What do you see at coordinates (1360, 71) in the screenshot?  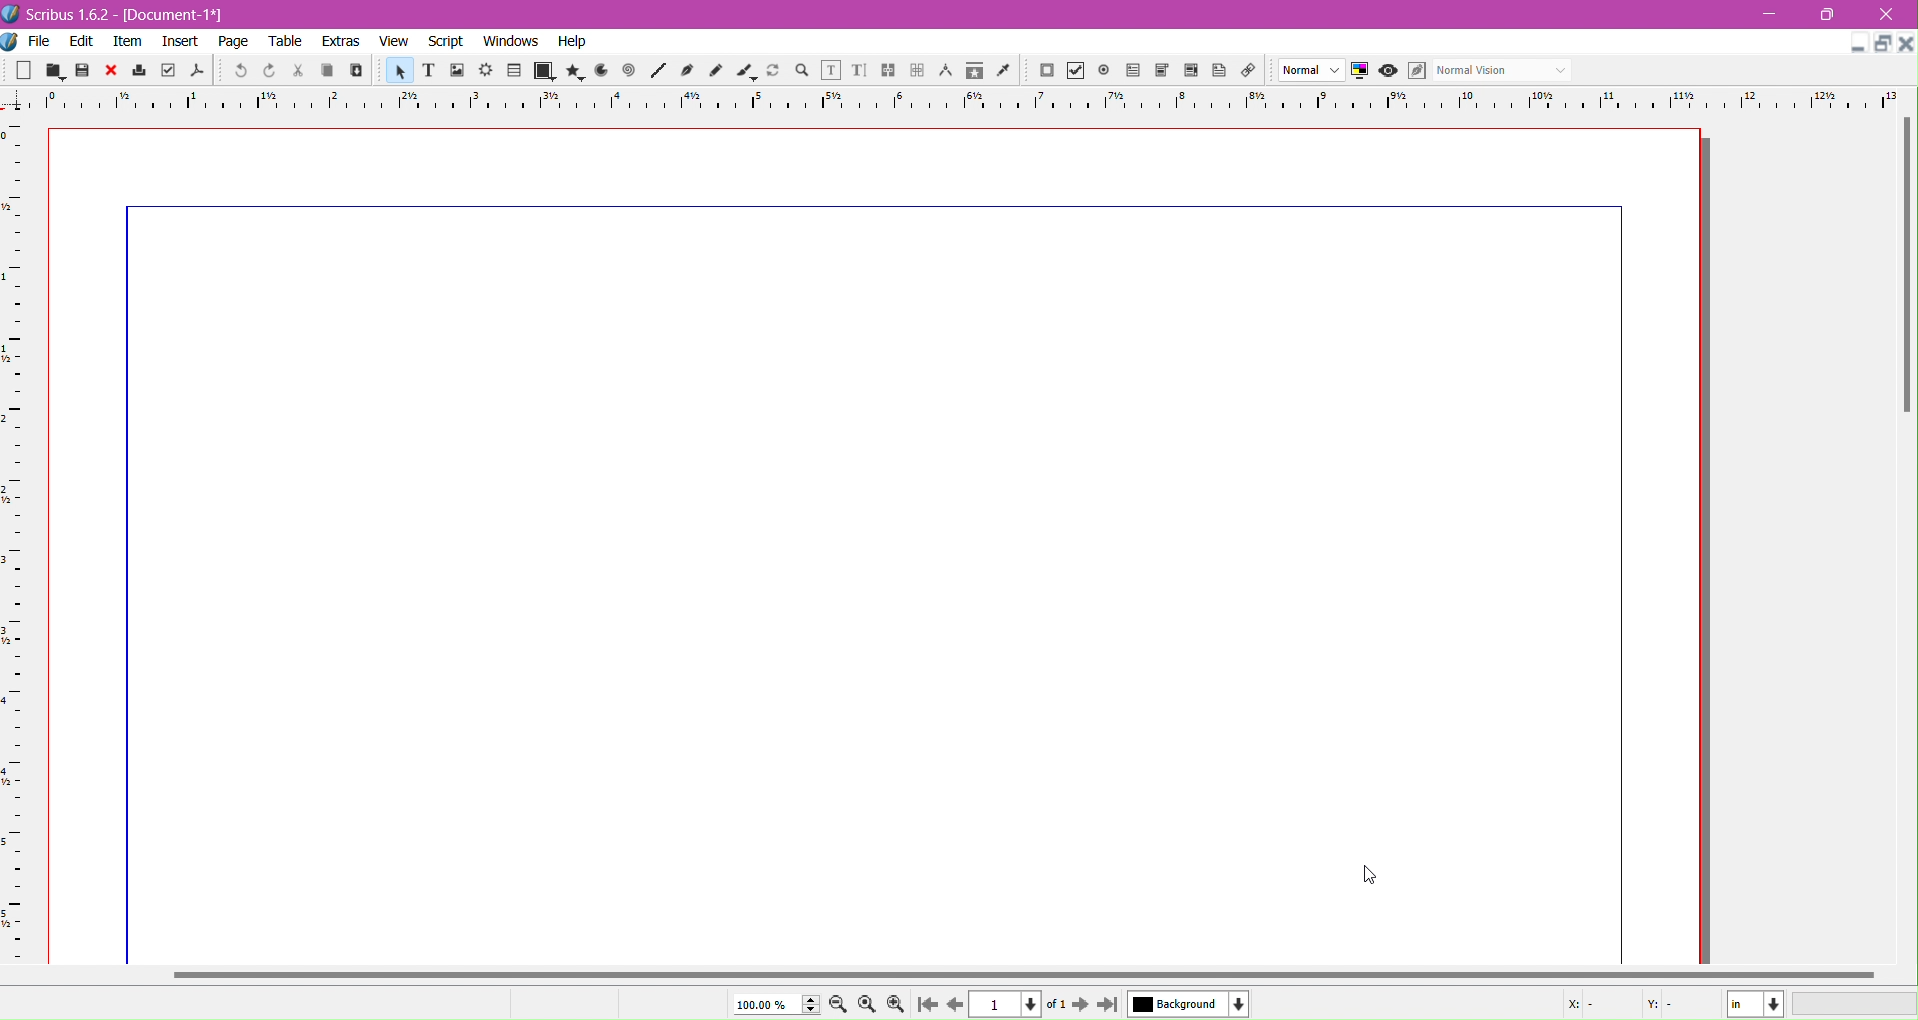 I see `color management system` at bounding box center [1360, 71].